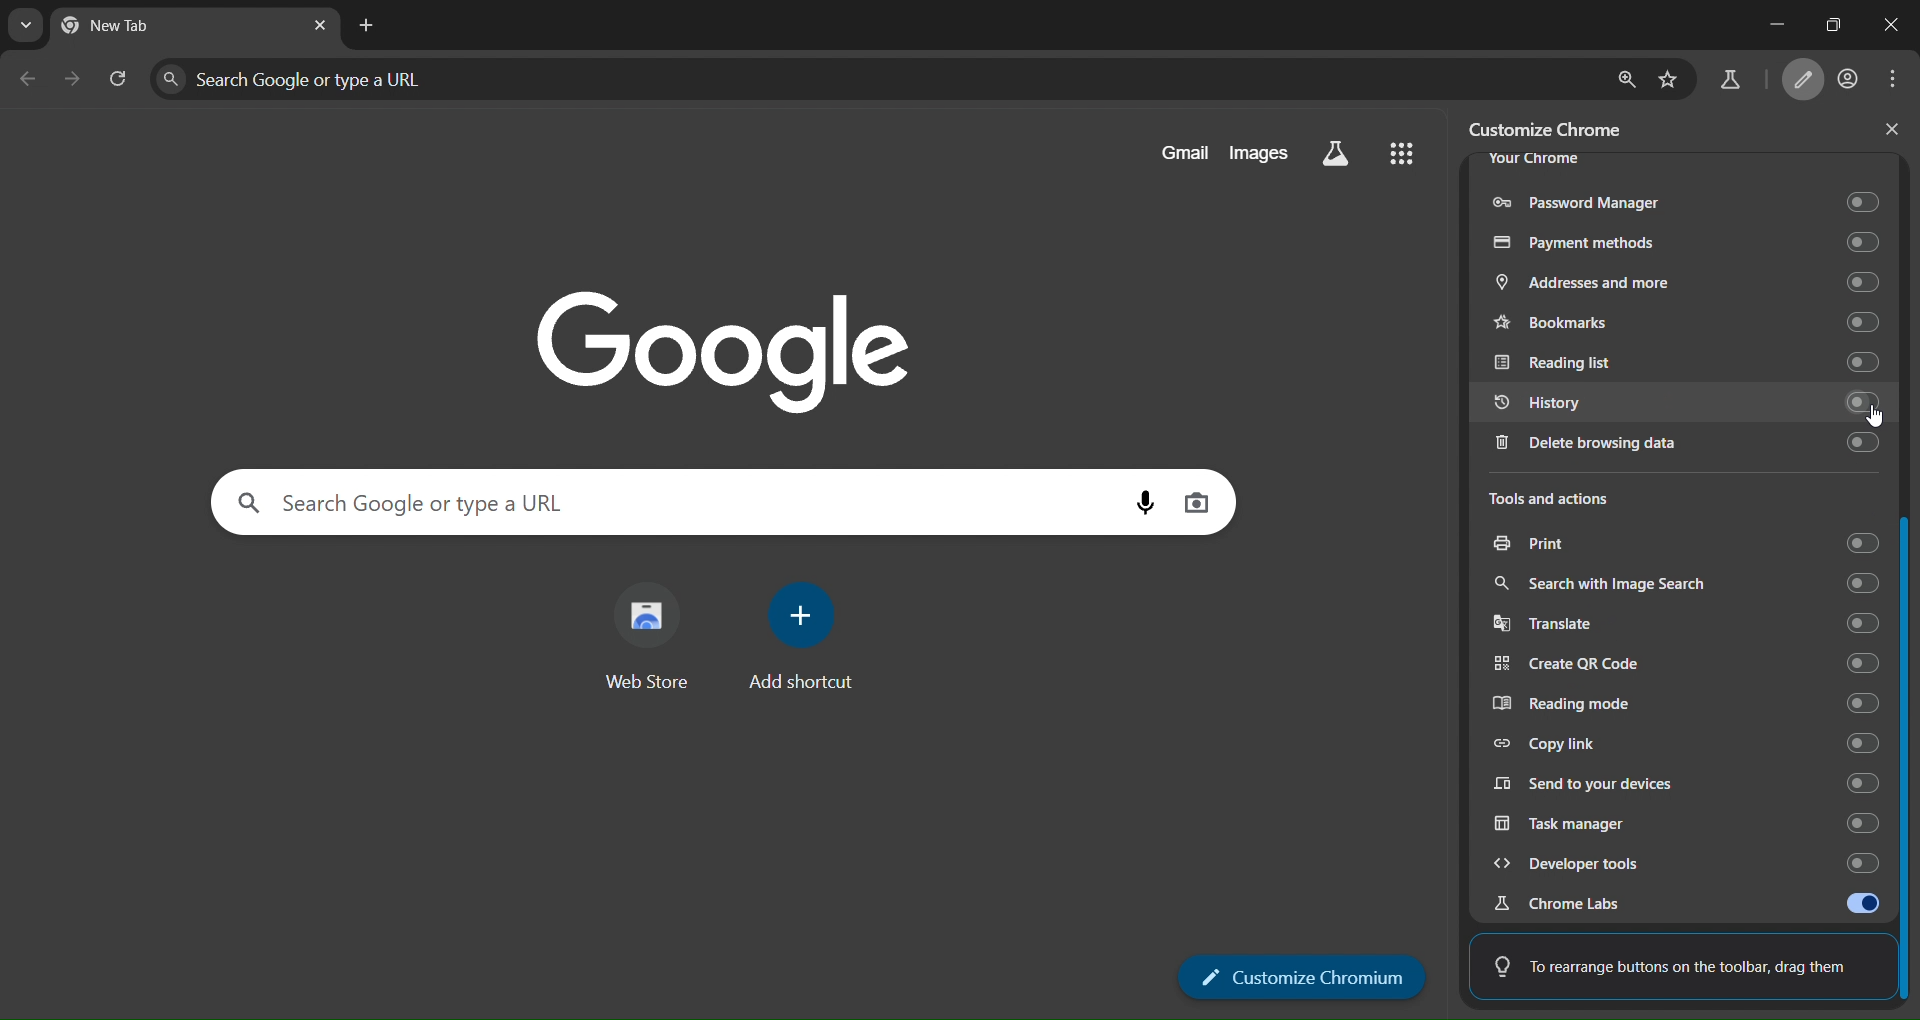  What do you see at coordinates (1690, 705) in the screenshot?
I see `reading mode` at bounding box center [1690, 705].